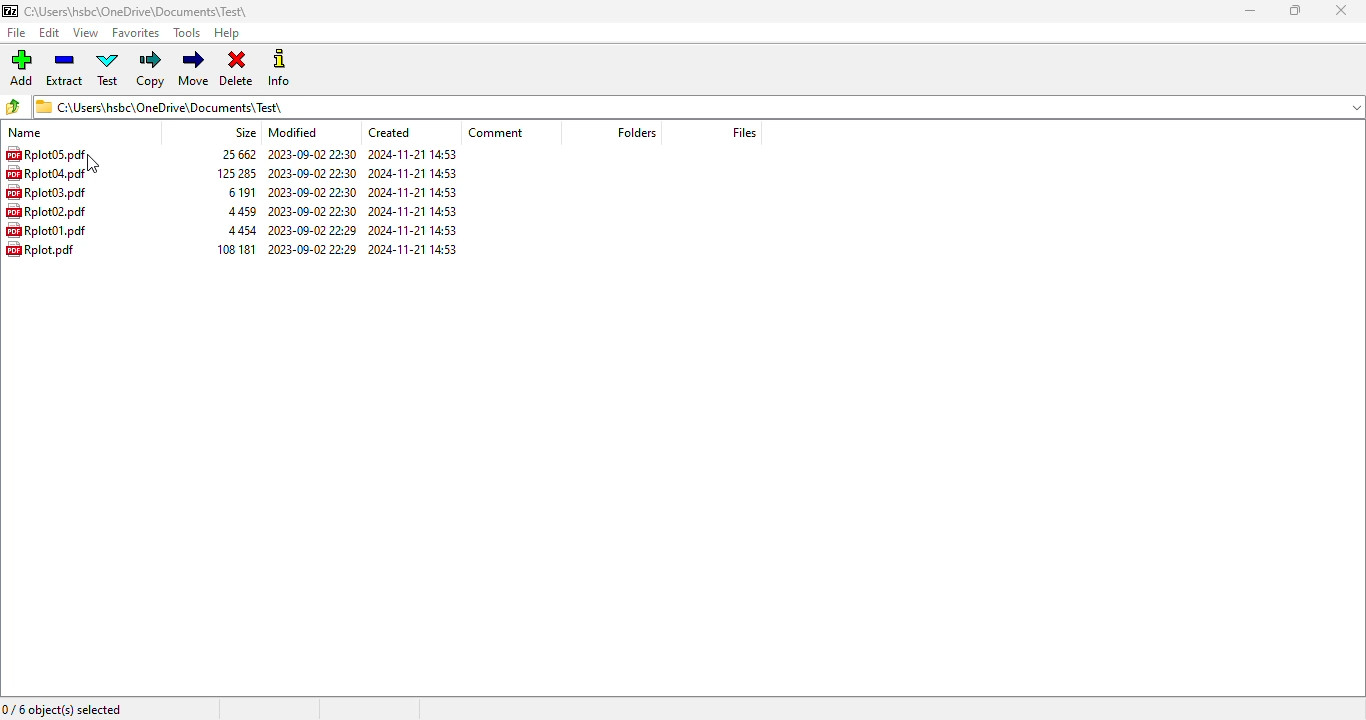  I want to click on size, so click(246, 132).